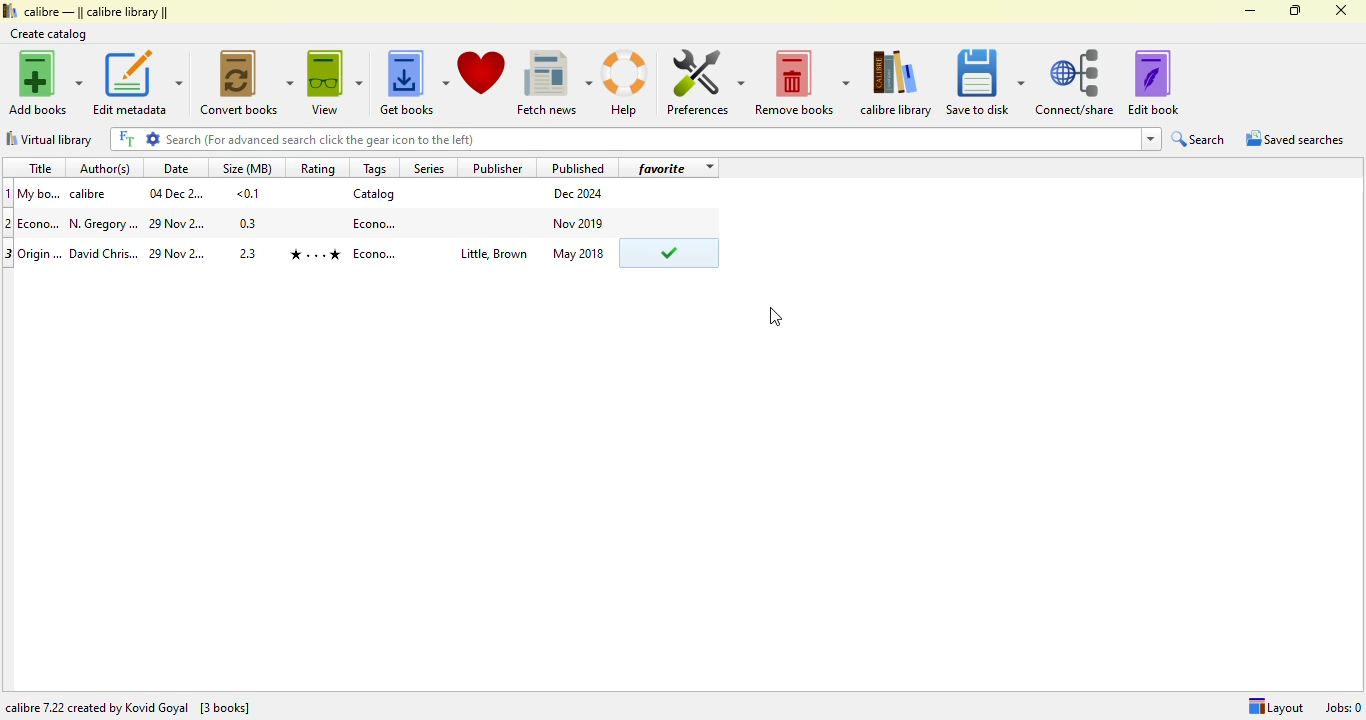 This screenshot has height=720, width=1366. I want to click on logo, so click(9, 10).